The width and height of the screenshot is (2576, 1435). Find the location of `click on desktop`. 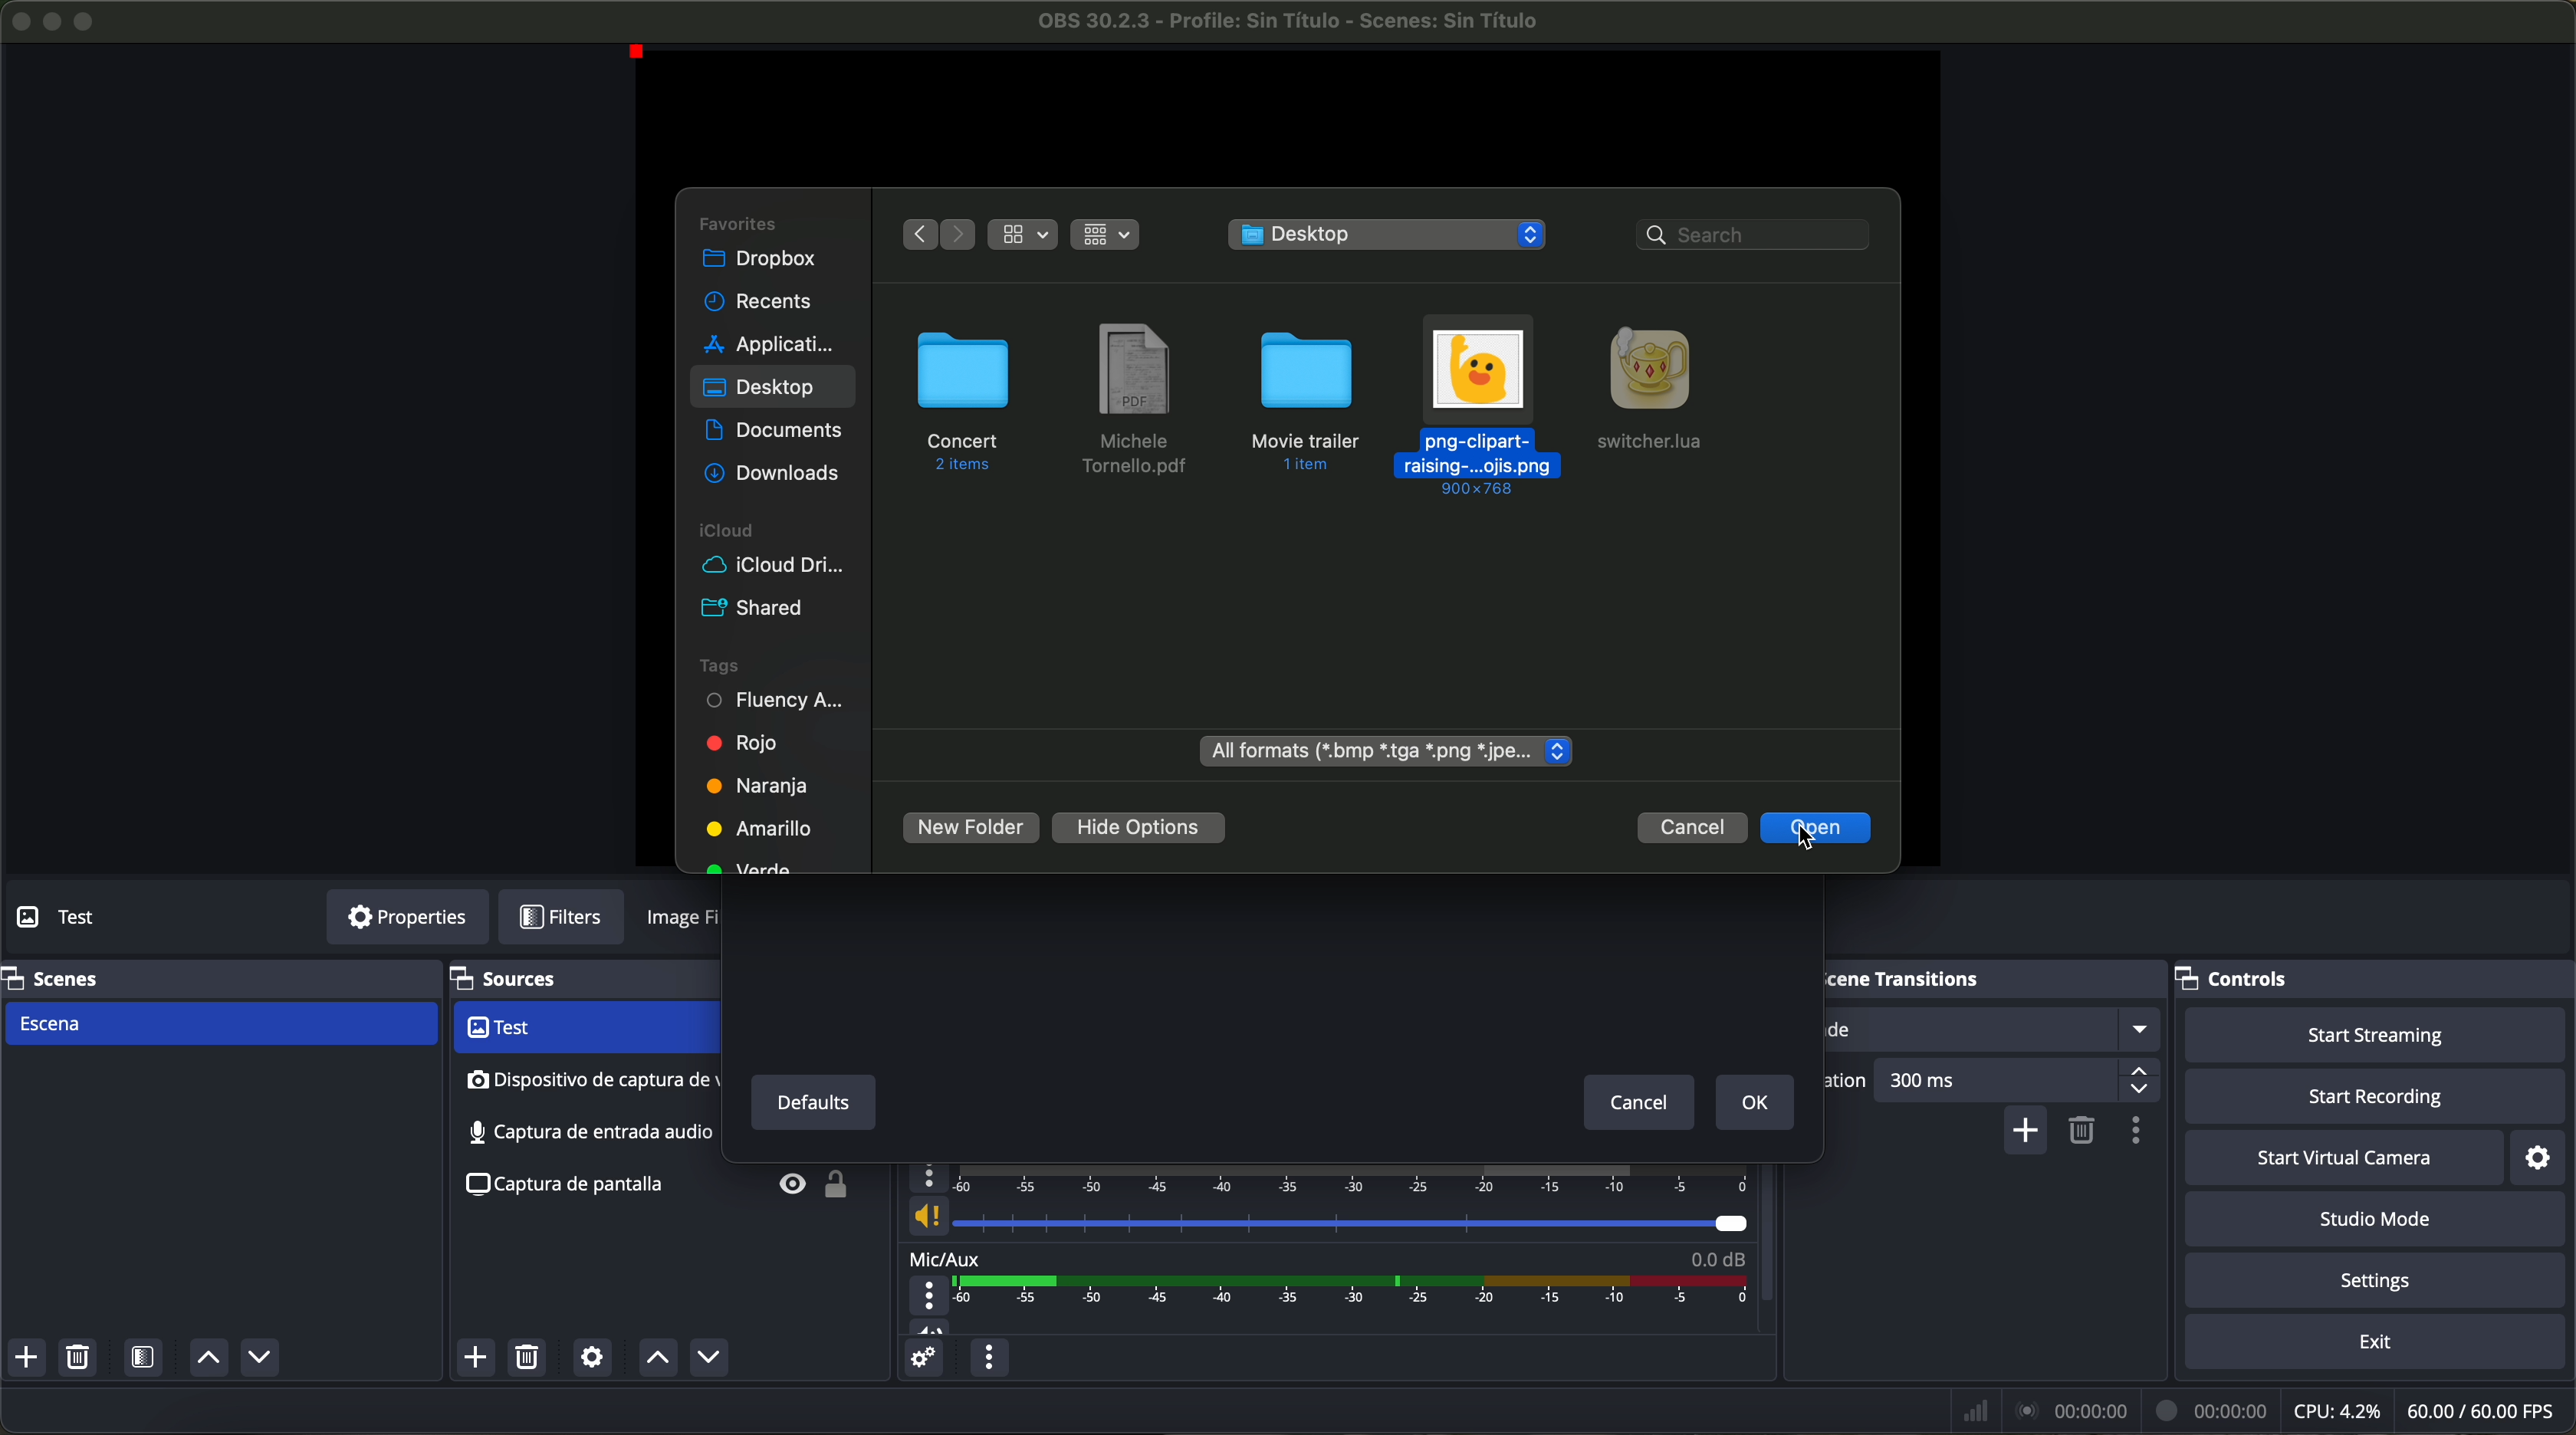

click on desktop is located at coordinates (760, 394).